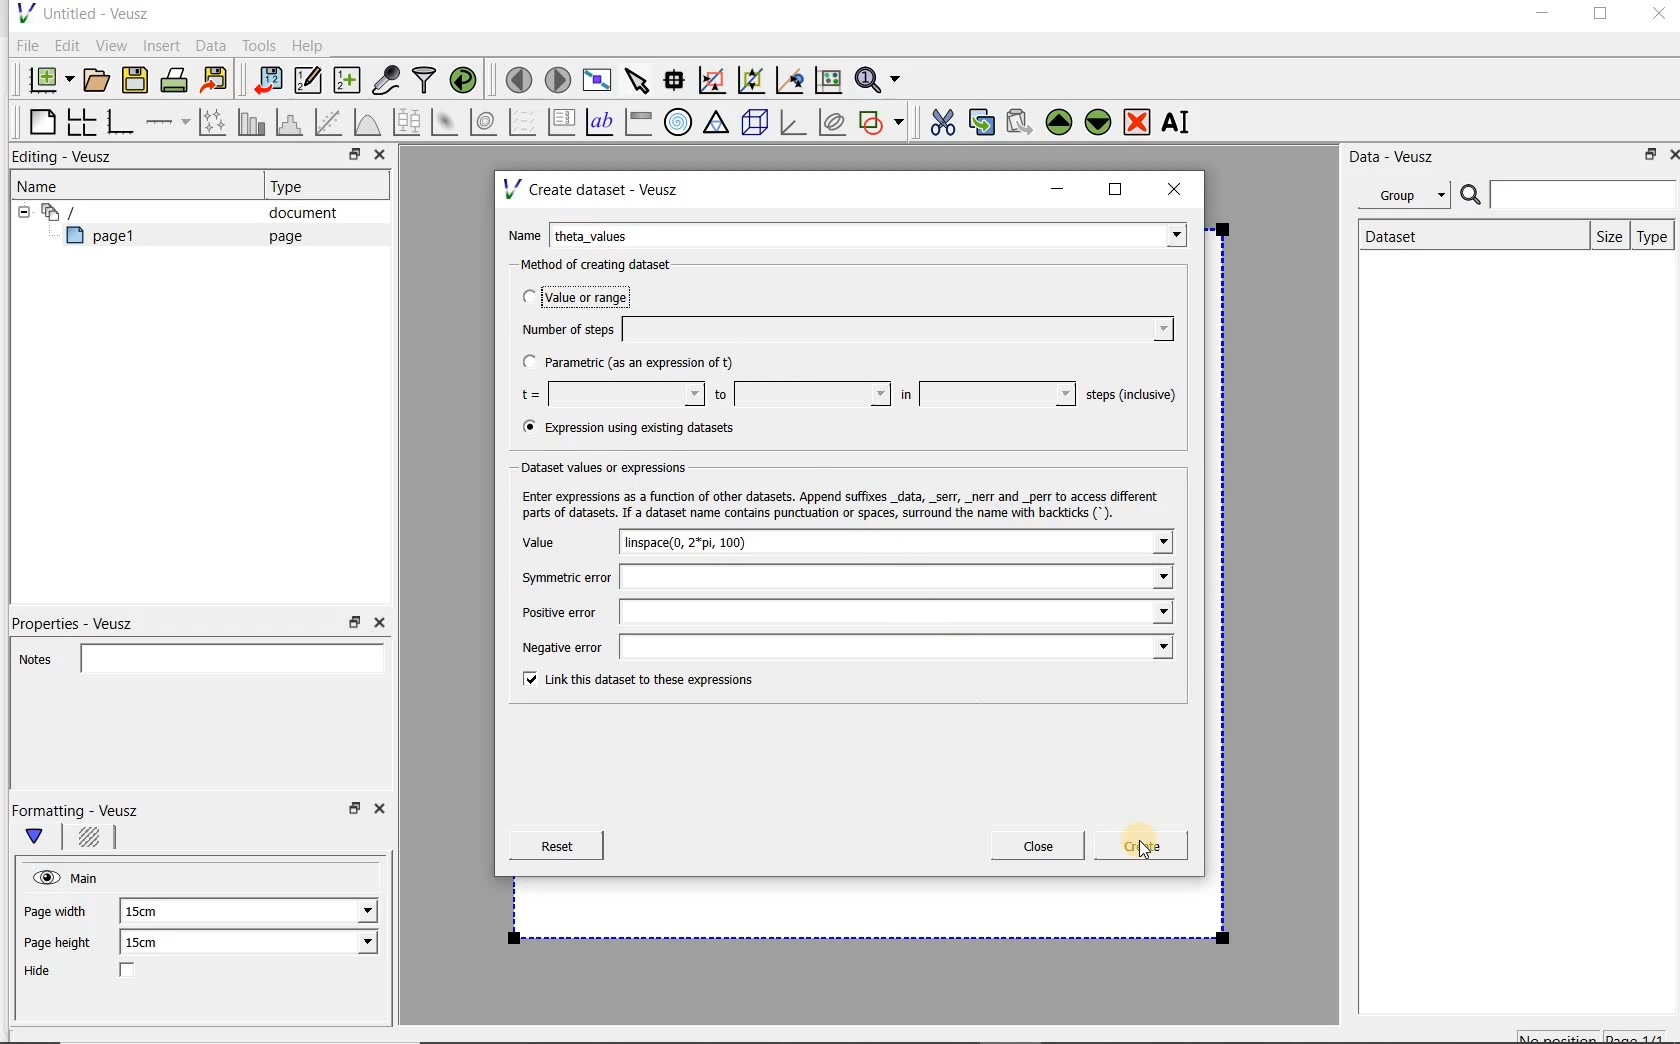  I want to click on Data, so click(212, 45).